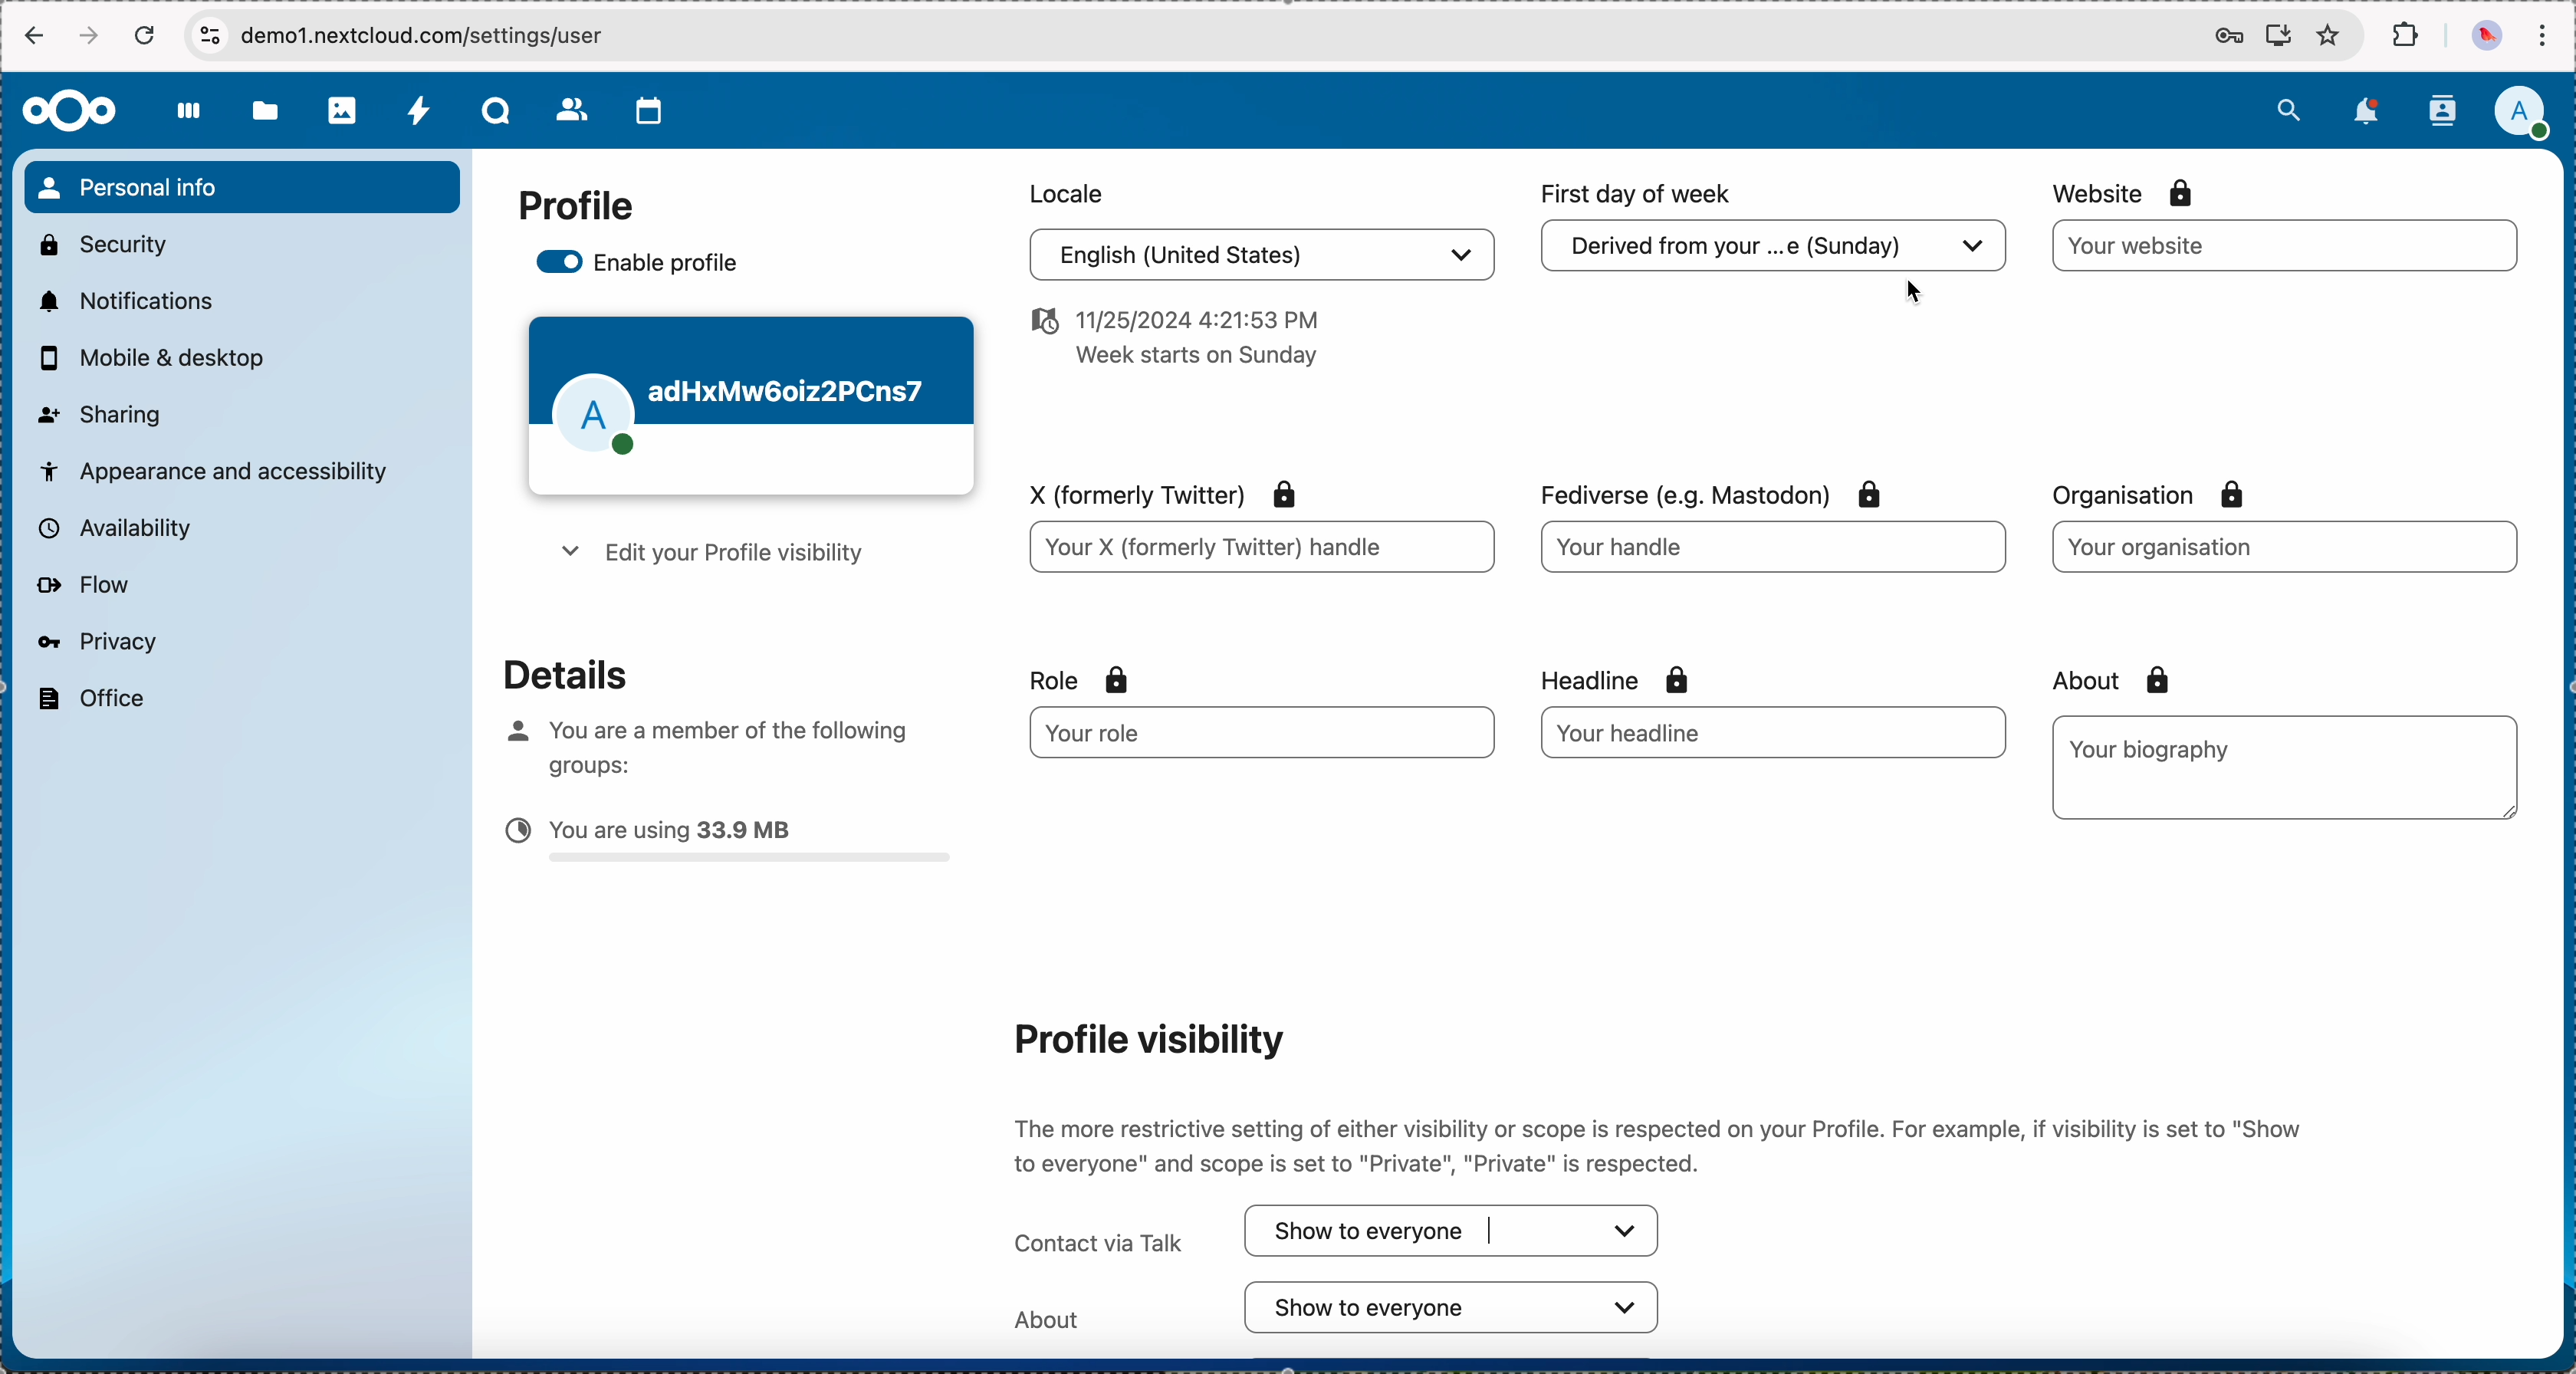  What do you see at coordinates (729, 845) in the screenshot?
I see `capacity` at bounding box center [729, 845].